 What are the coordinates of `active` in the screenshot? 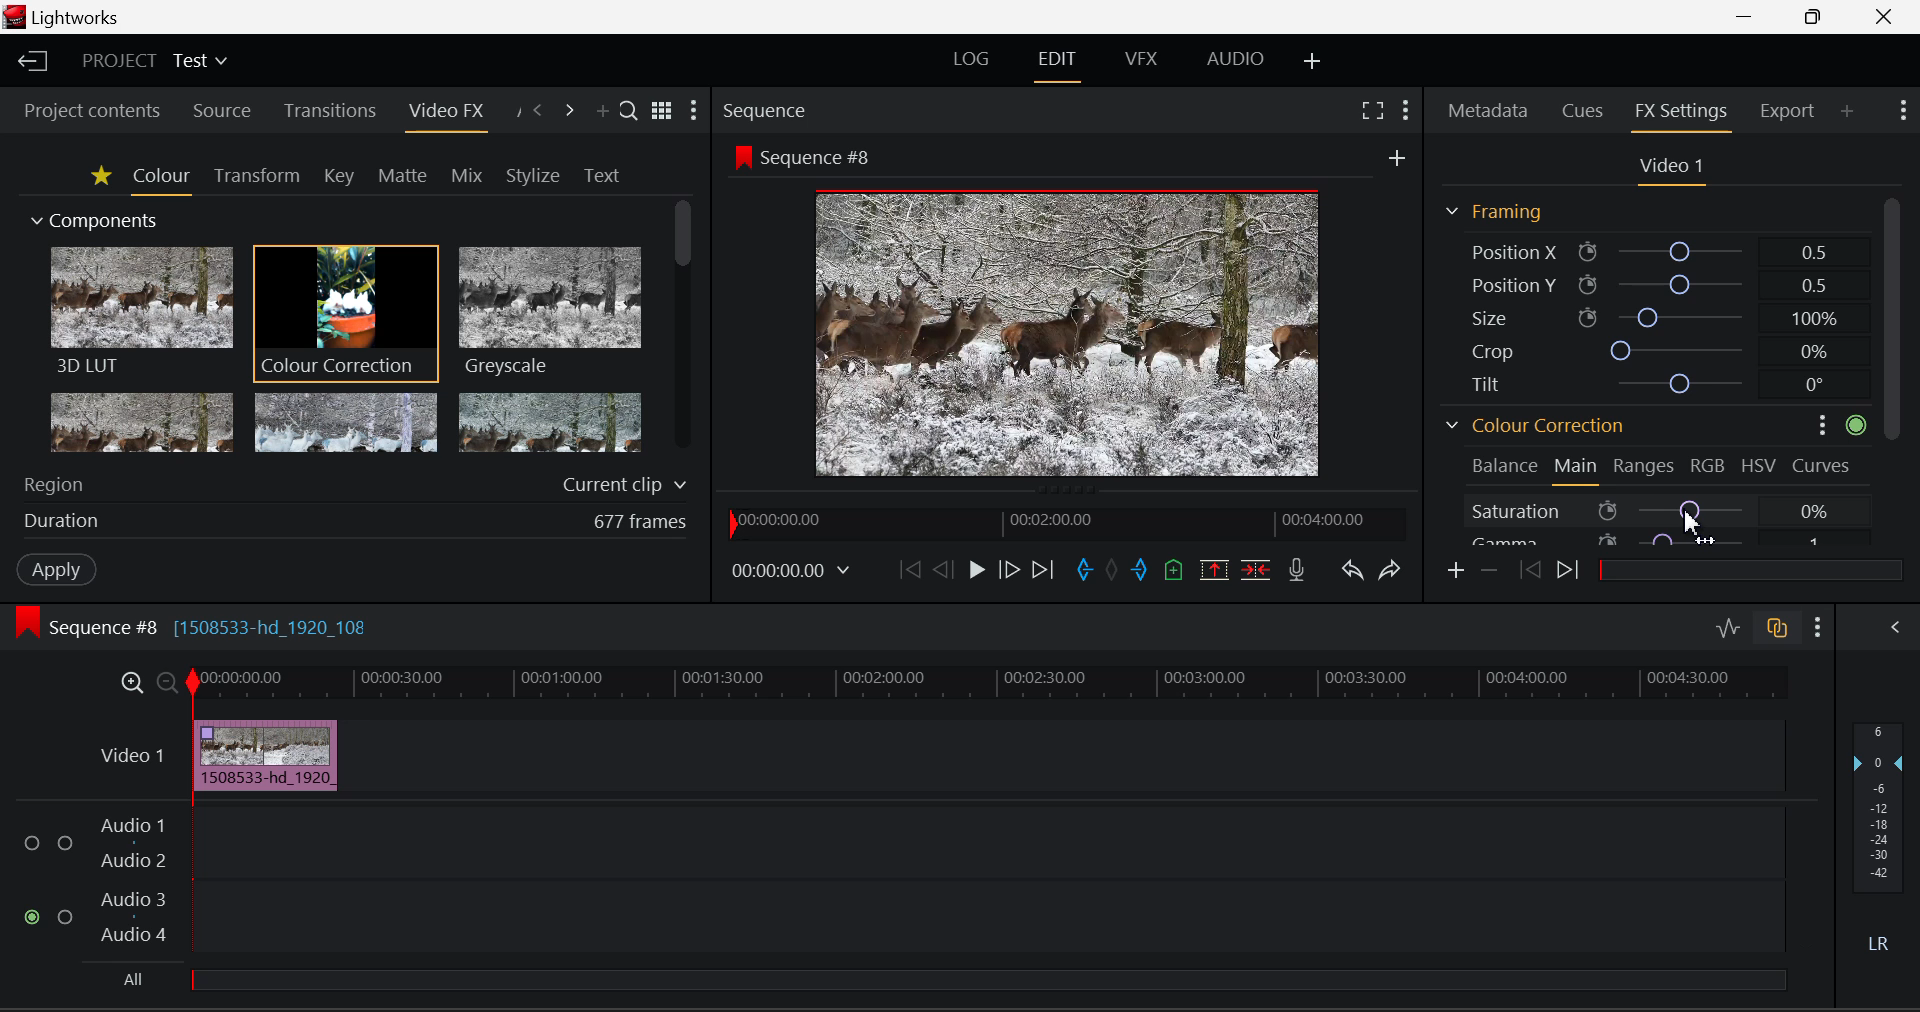 It's located at (1857, 424).